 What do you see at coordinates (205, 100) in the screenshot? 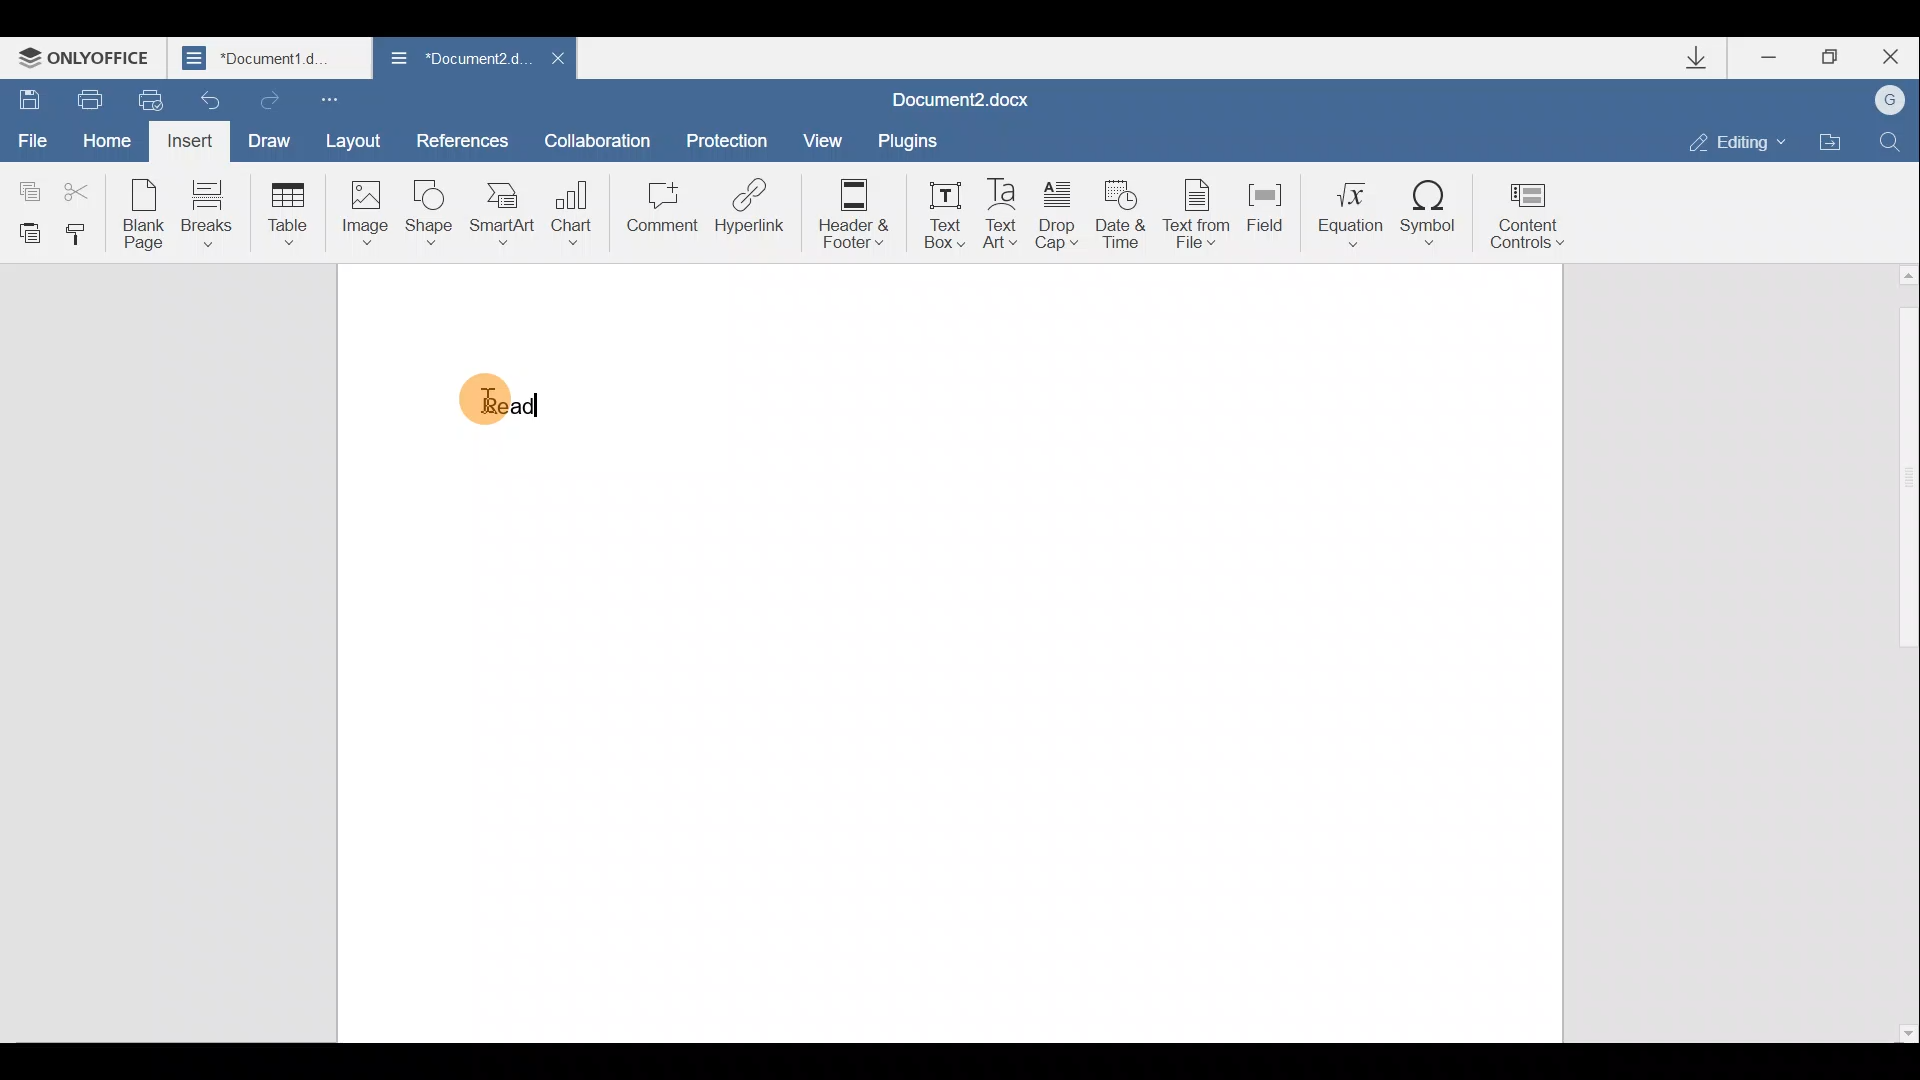
I see `Undo` at bounding box center [205, 100].